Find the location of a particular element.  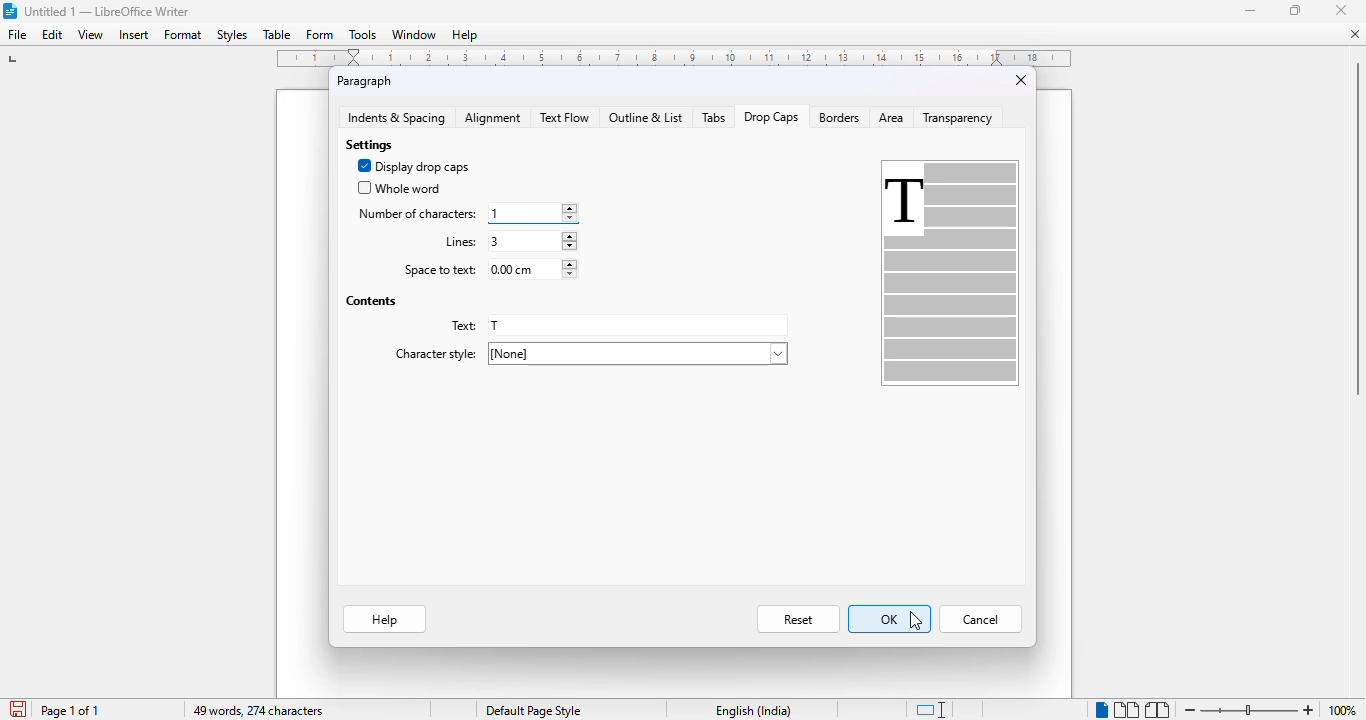

zoom in is located at coordinates (1308, 710).